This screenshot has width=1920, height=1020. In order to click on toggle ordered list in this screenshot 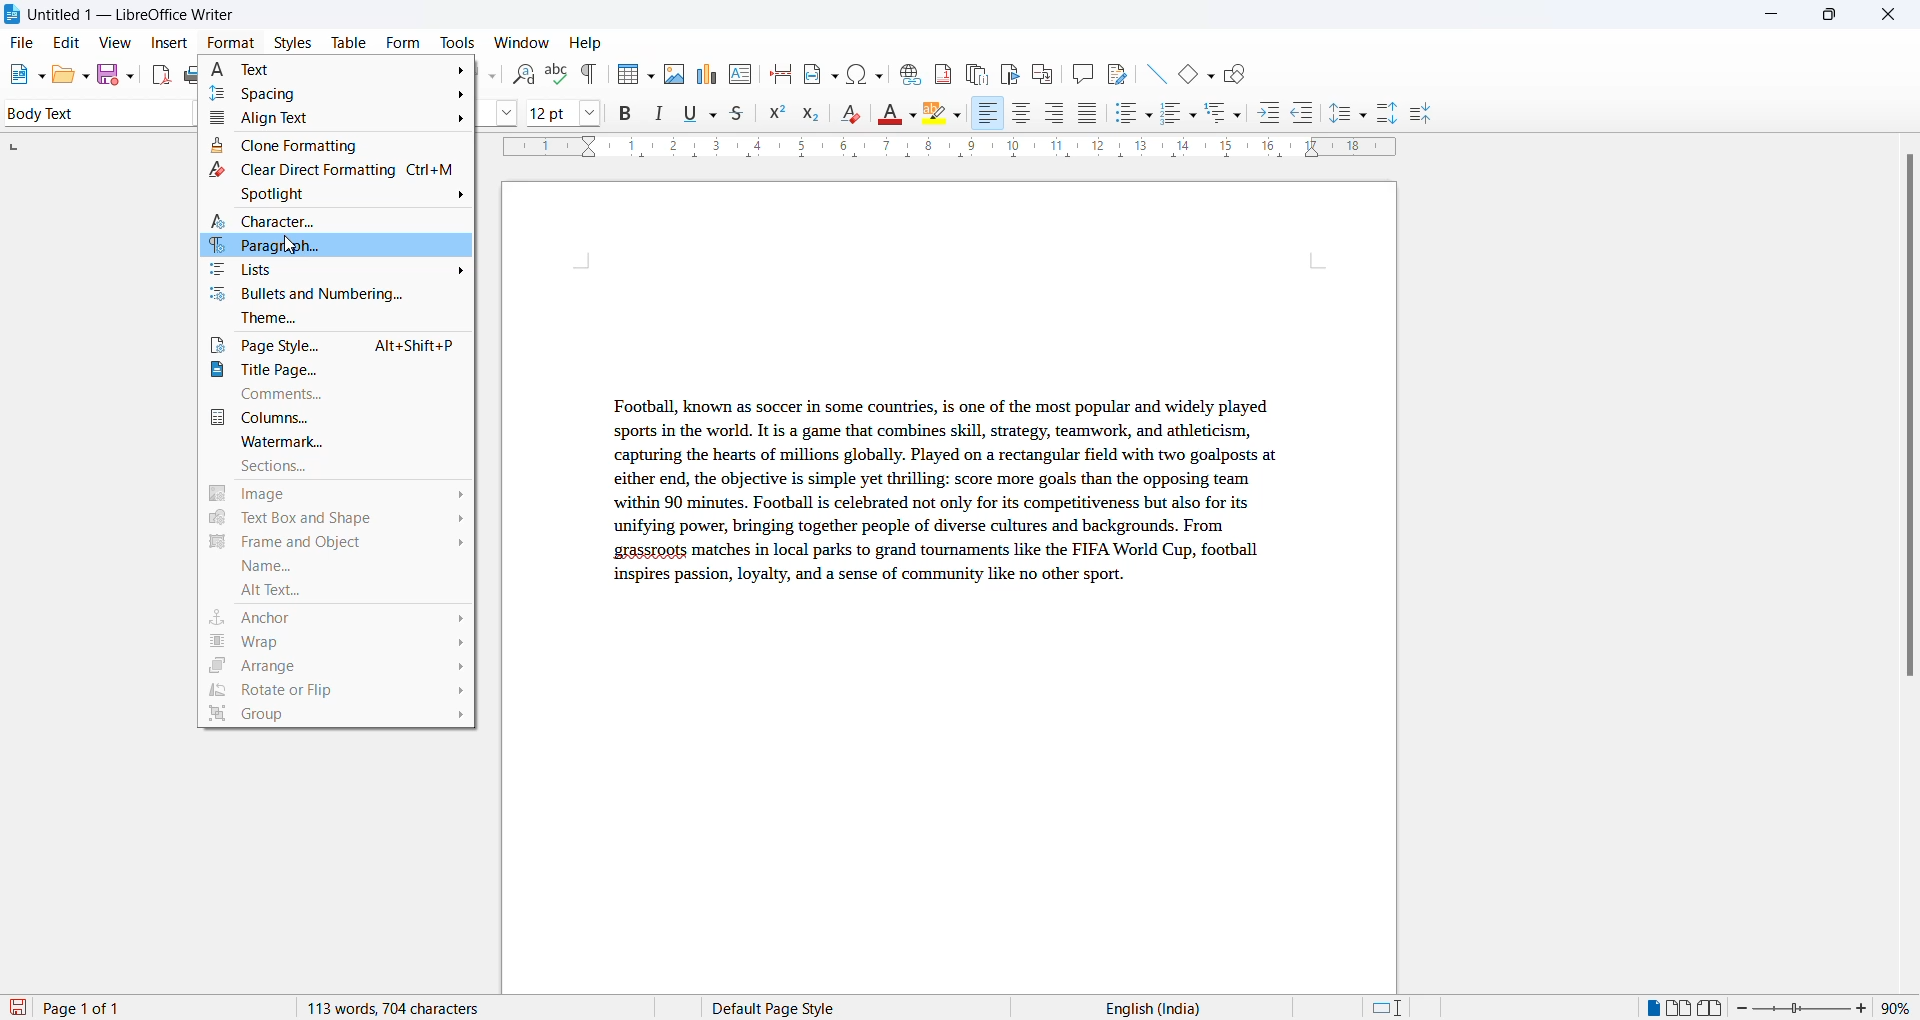, I will do `click(1180, 114)`.